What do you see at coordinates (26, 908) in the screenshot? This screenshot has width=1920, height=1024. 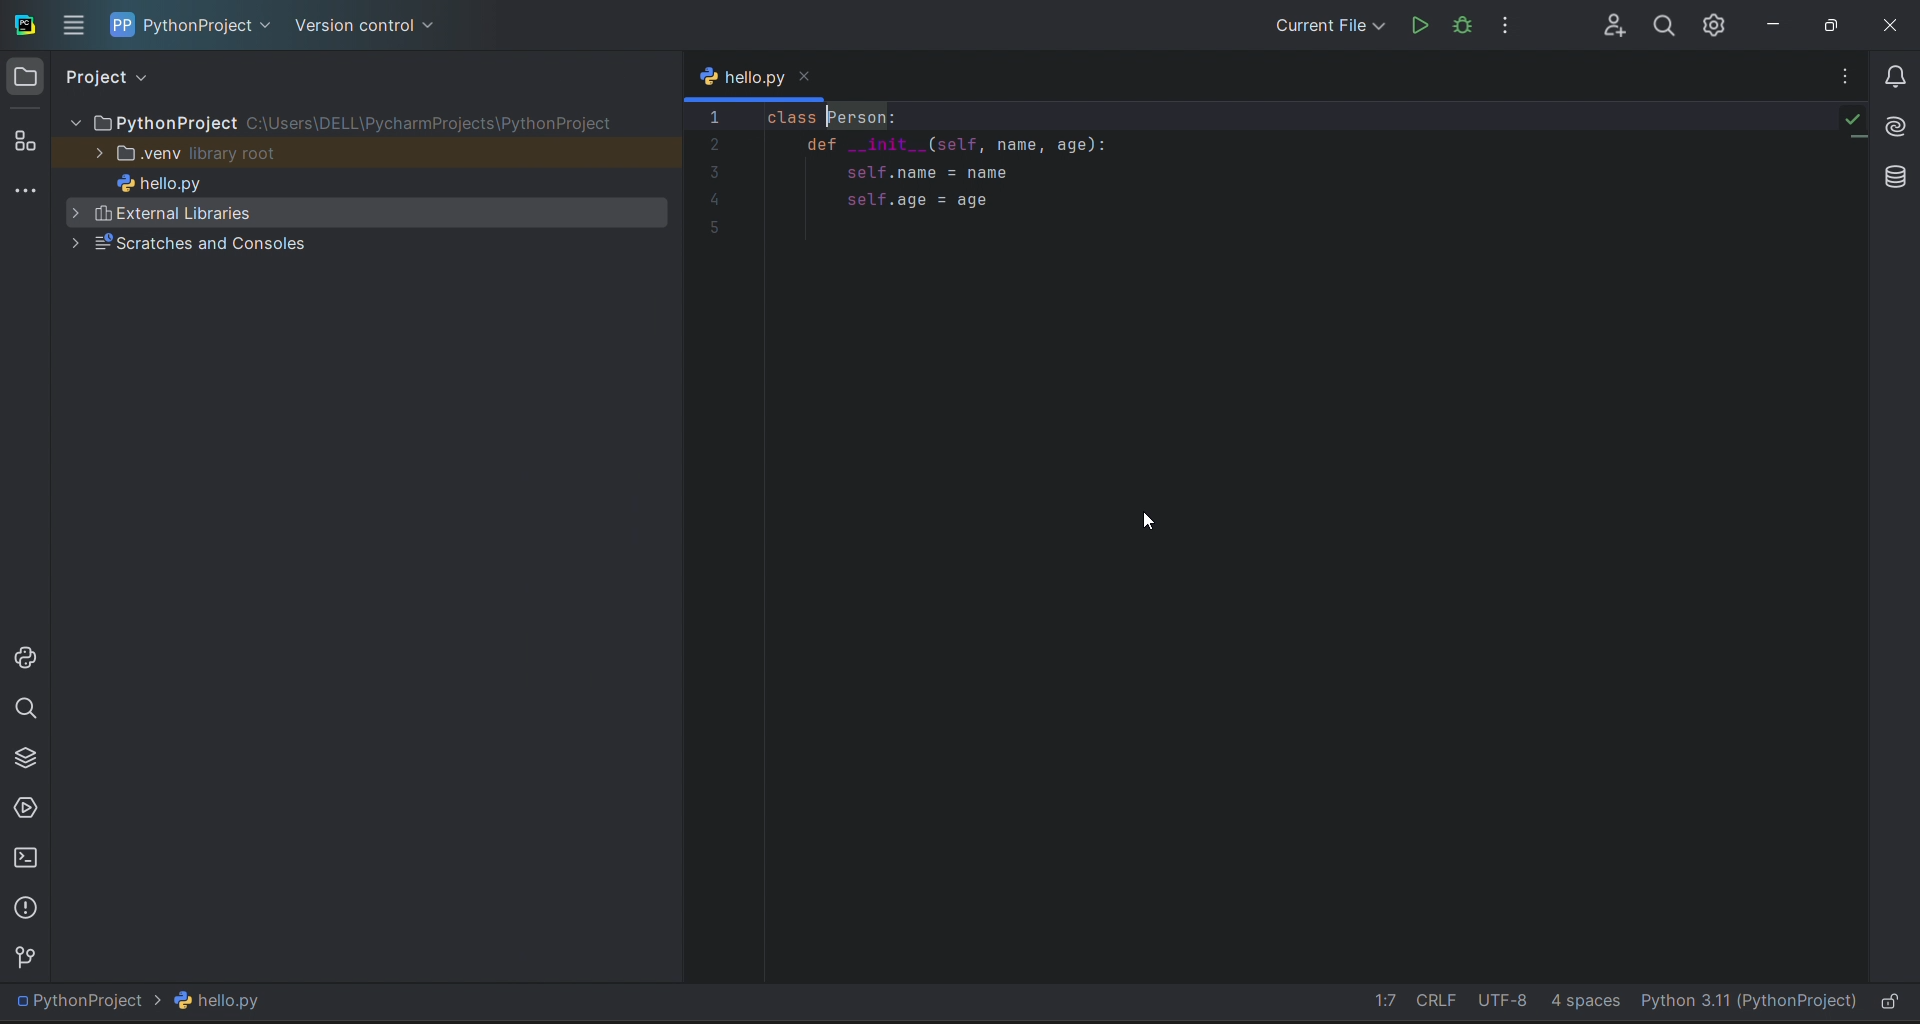 I see `problems` at bounding box center [26, 908].